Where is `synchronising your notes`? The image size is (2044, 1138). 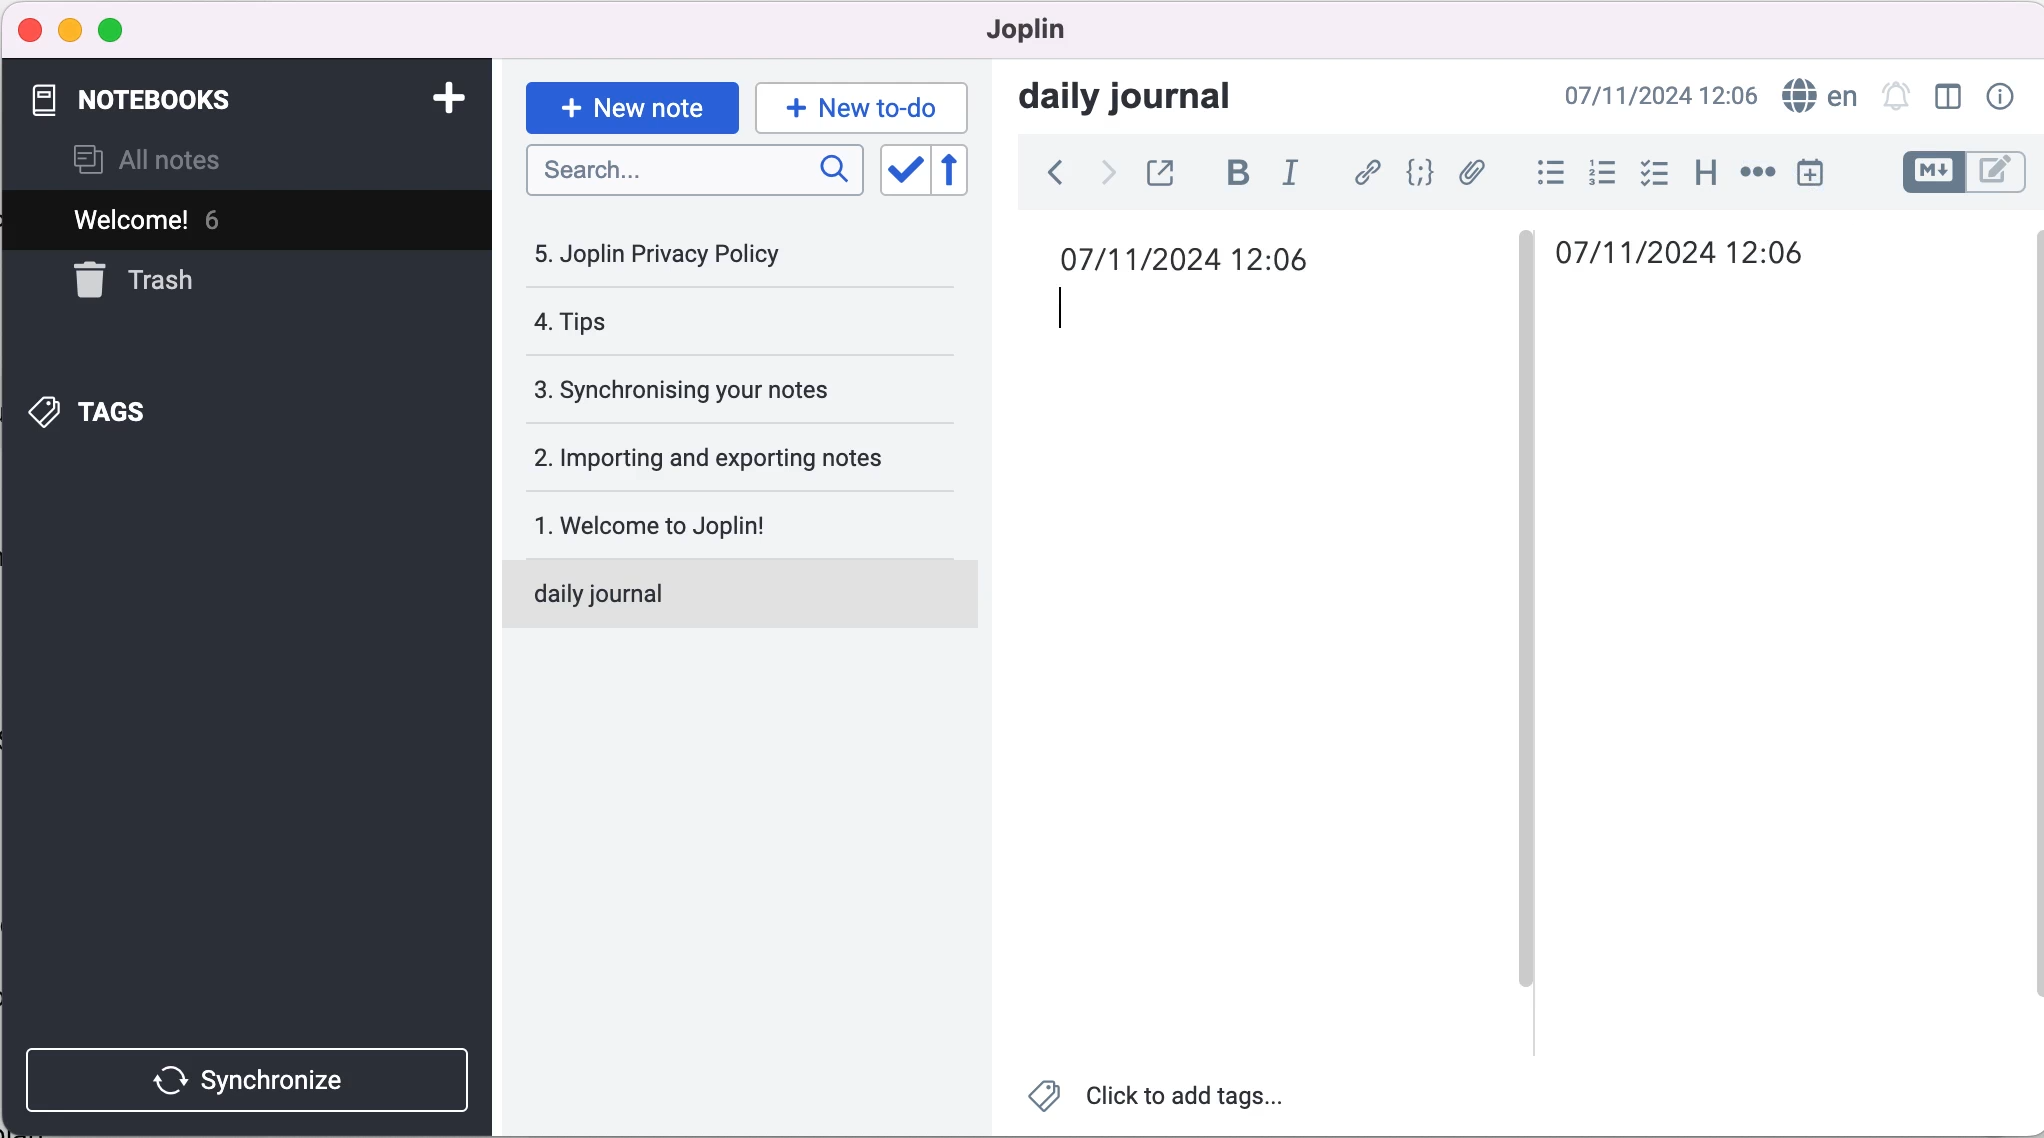 synchronising your notes is located at coordinates (712, 390).